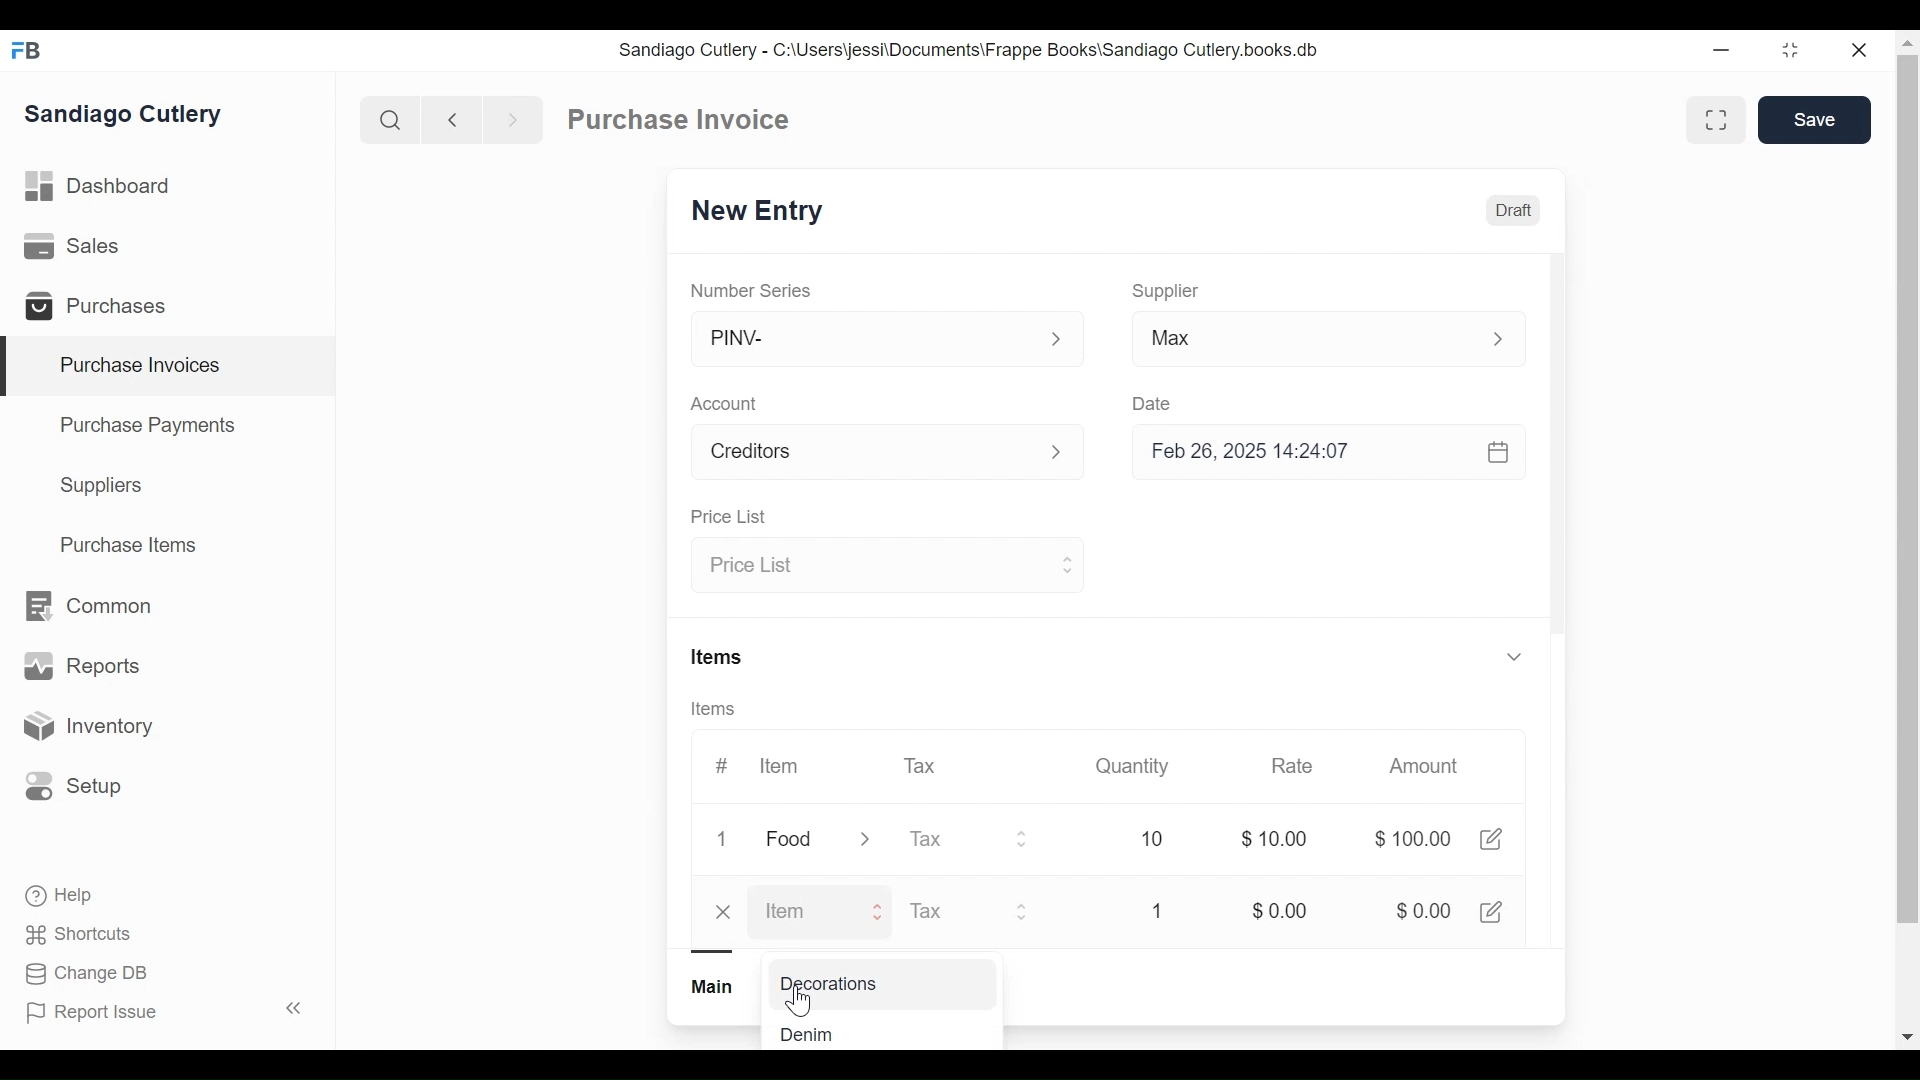  I want to click on Expand, so click(882, 910).